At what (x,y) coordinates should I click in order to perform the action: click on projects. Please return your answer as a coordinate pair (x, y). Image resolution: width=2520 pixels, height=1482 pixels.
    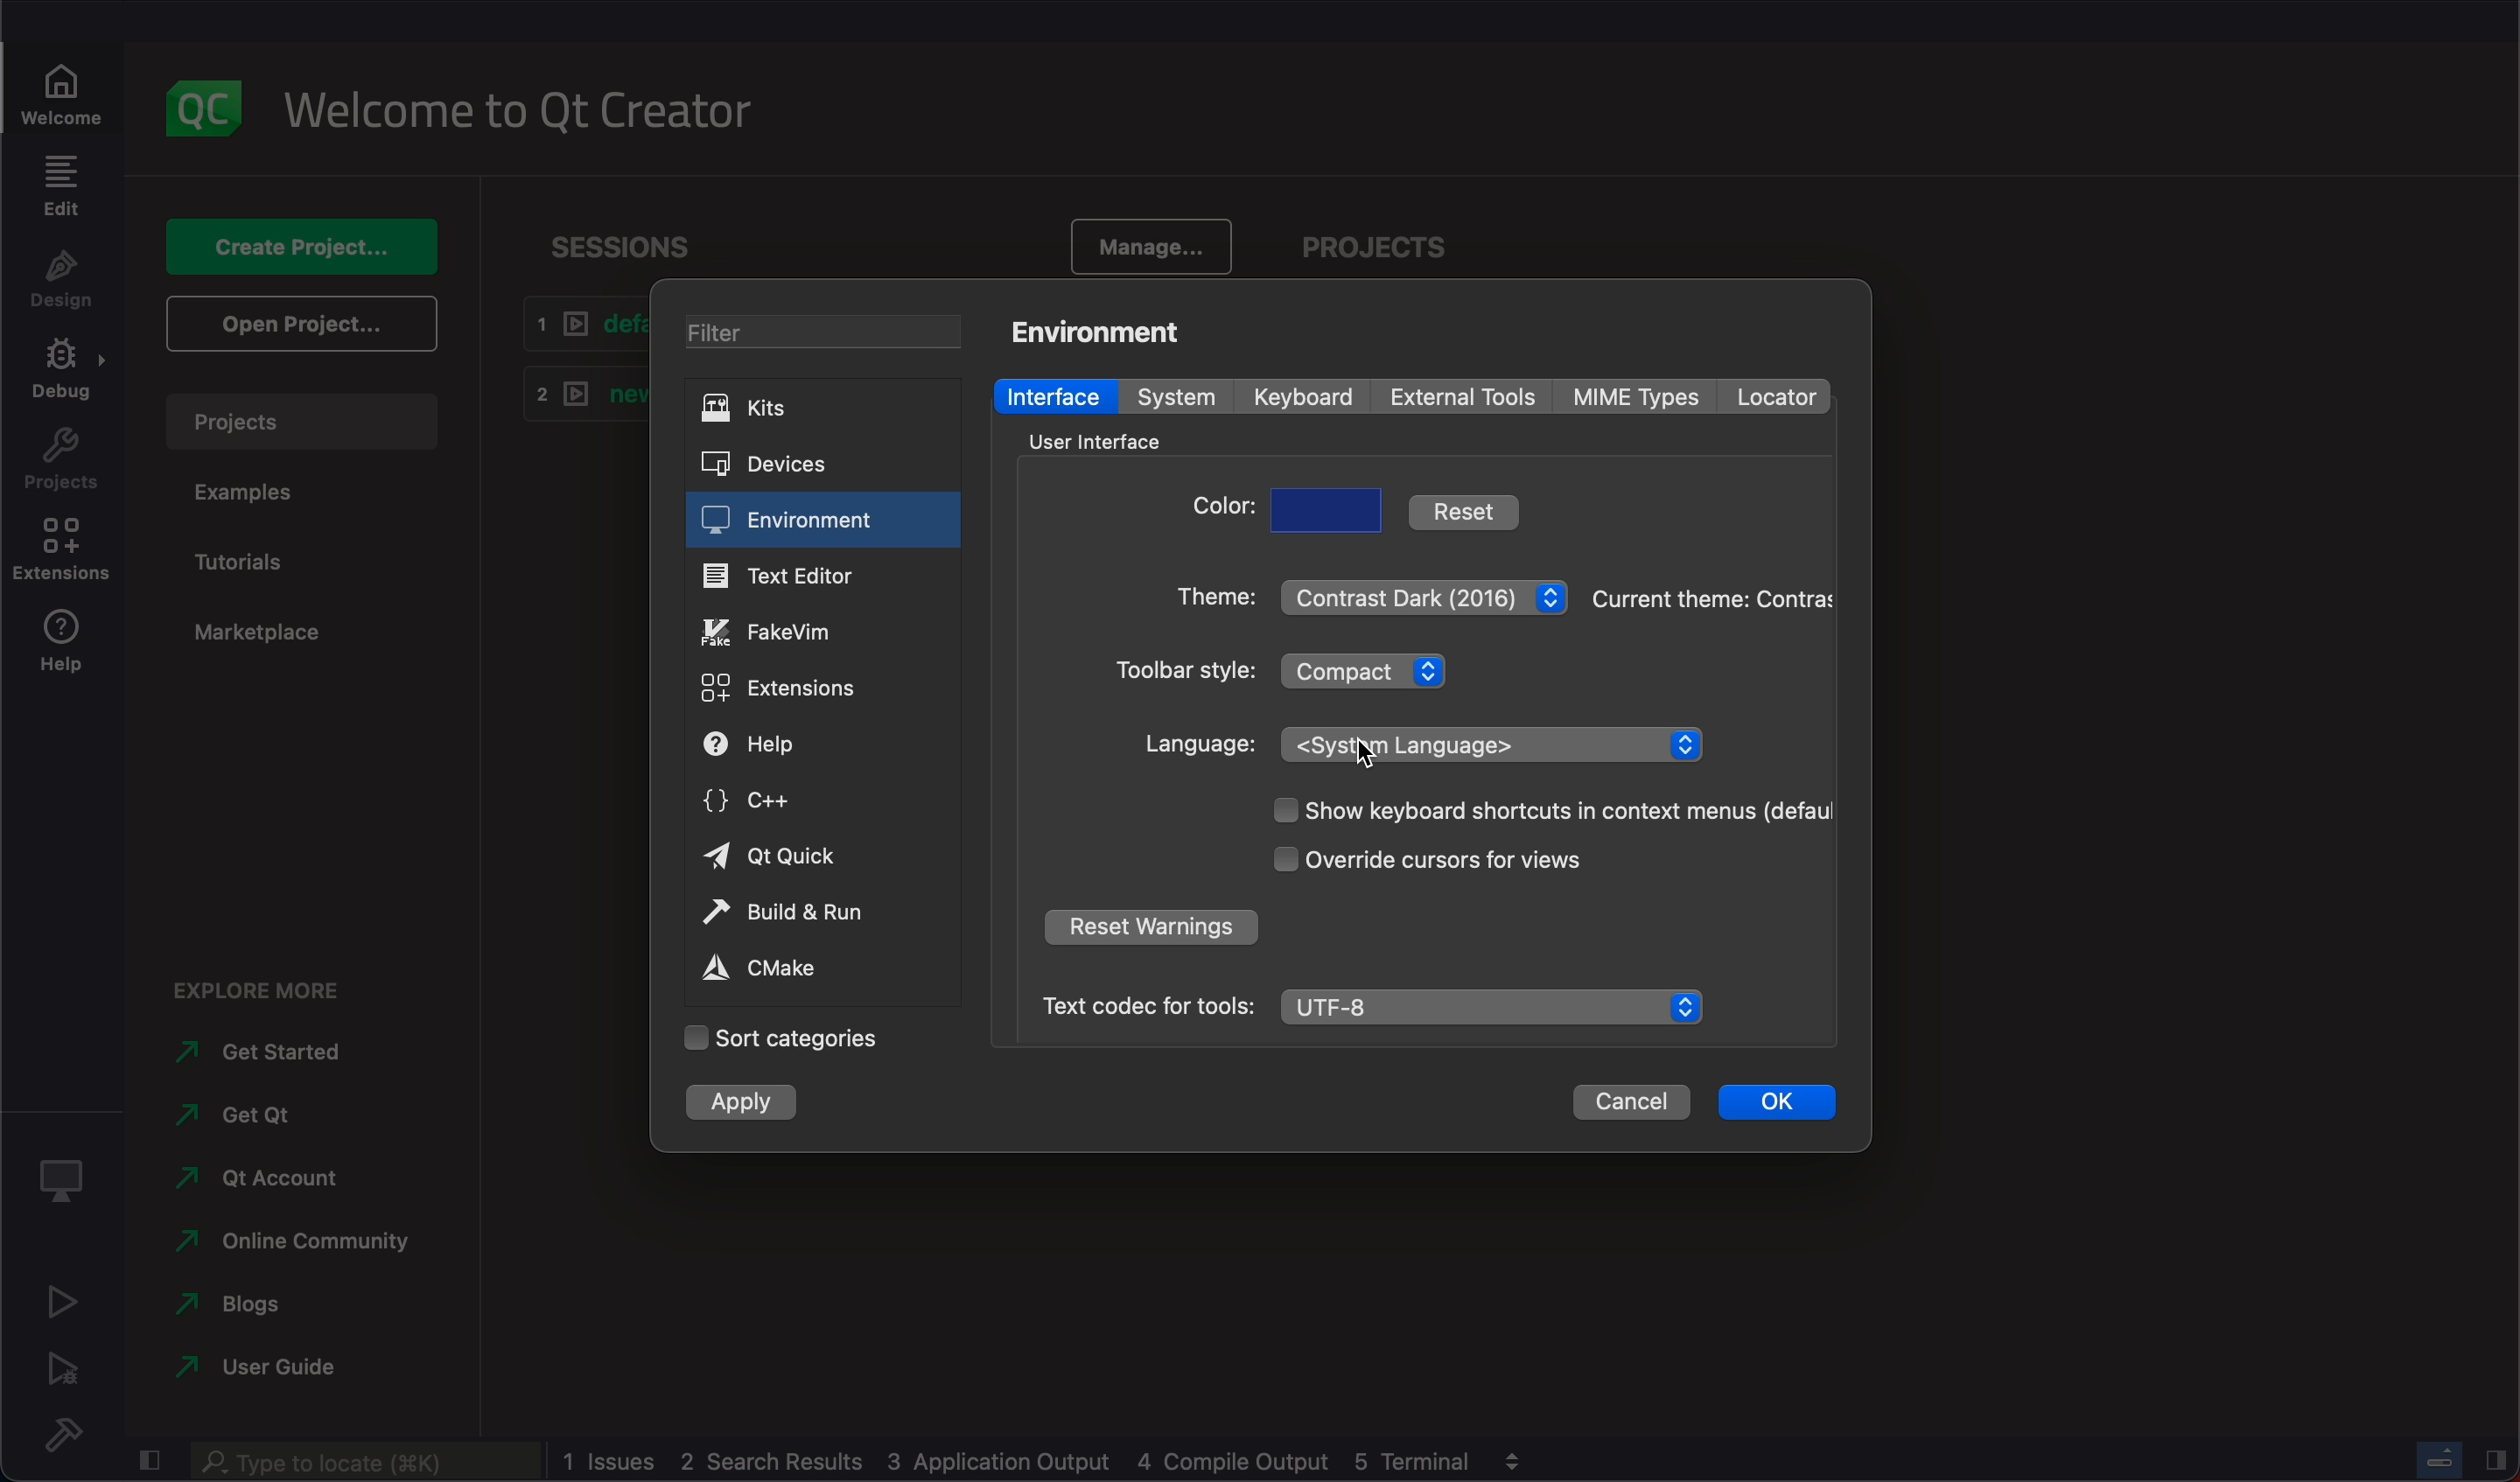
    Looking at the image, I should click on (298, 421).